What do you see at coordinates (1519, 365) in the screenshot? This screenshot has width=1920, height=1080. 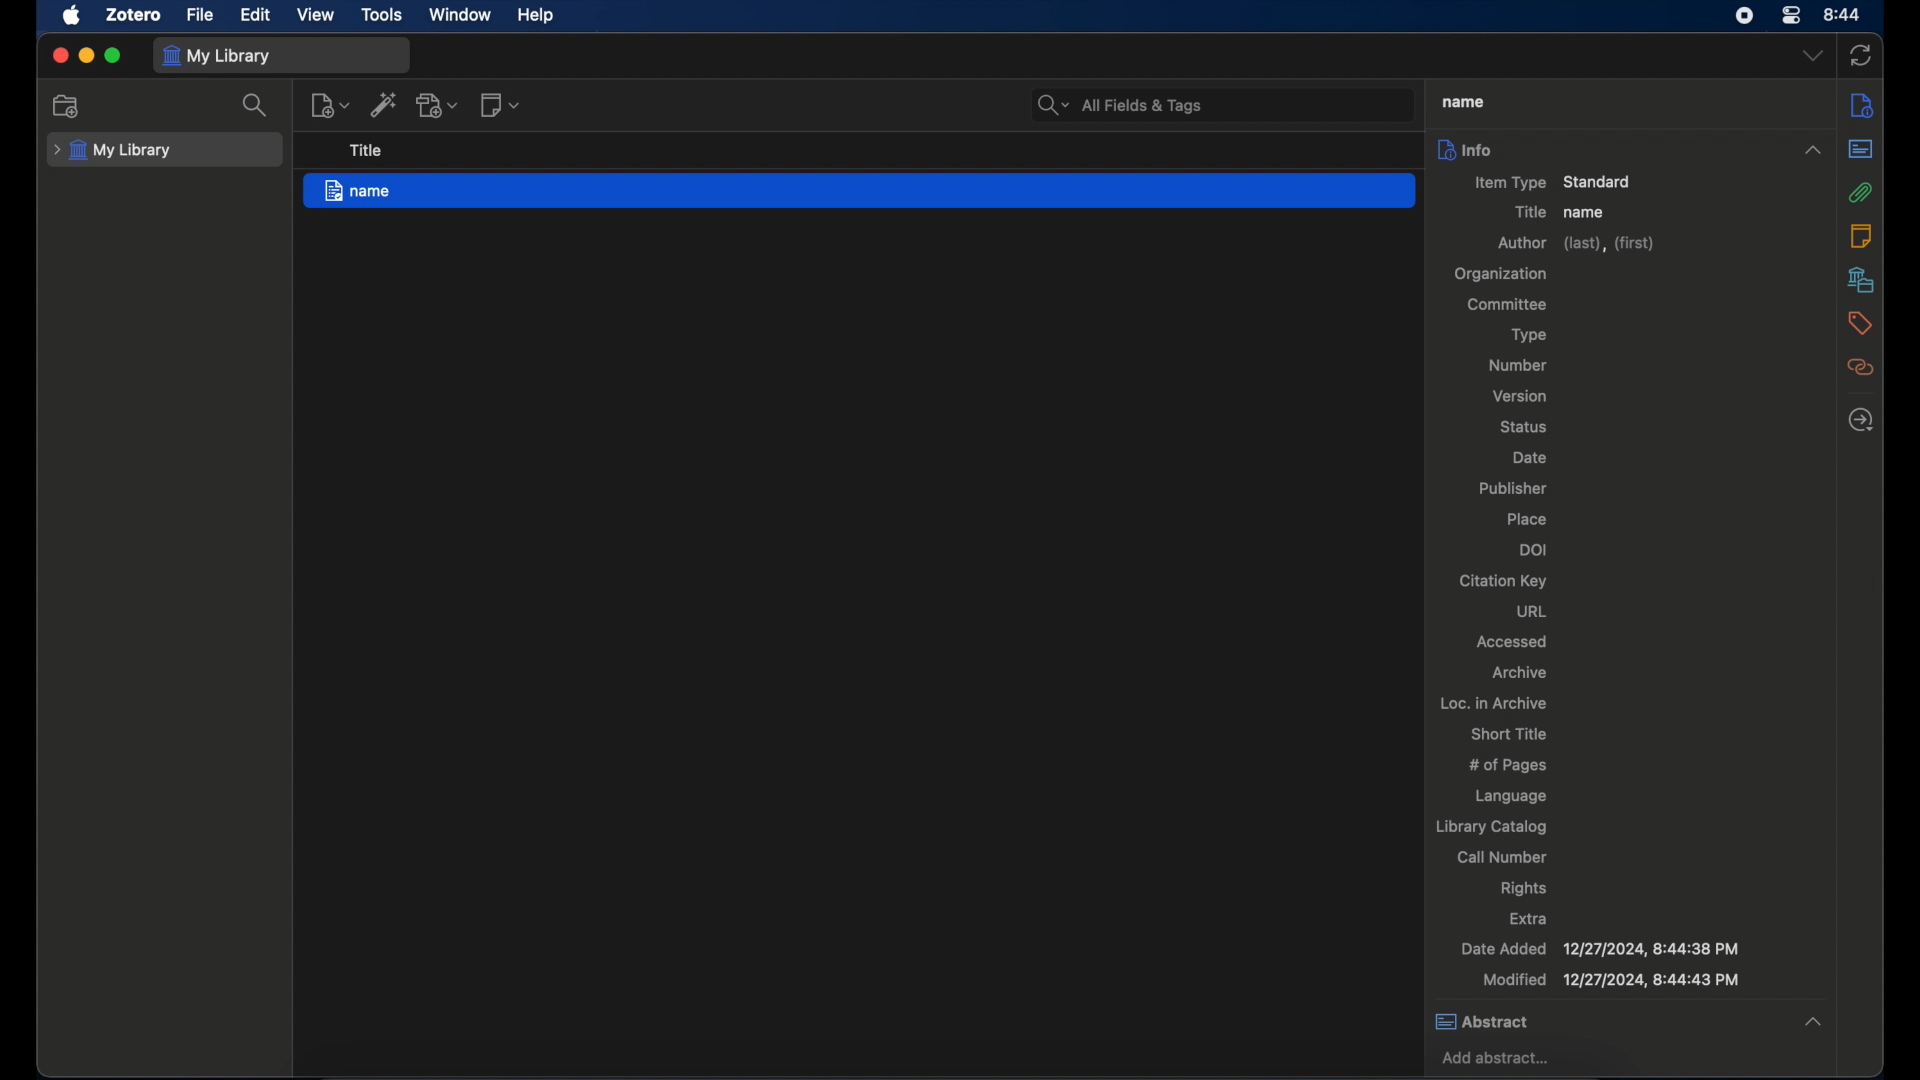 I see `number` at bounding box center [1519, 365].